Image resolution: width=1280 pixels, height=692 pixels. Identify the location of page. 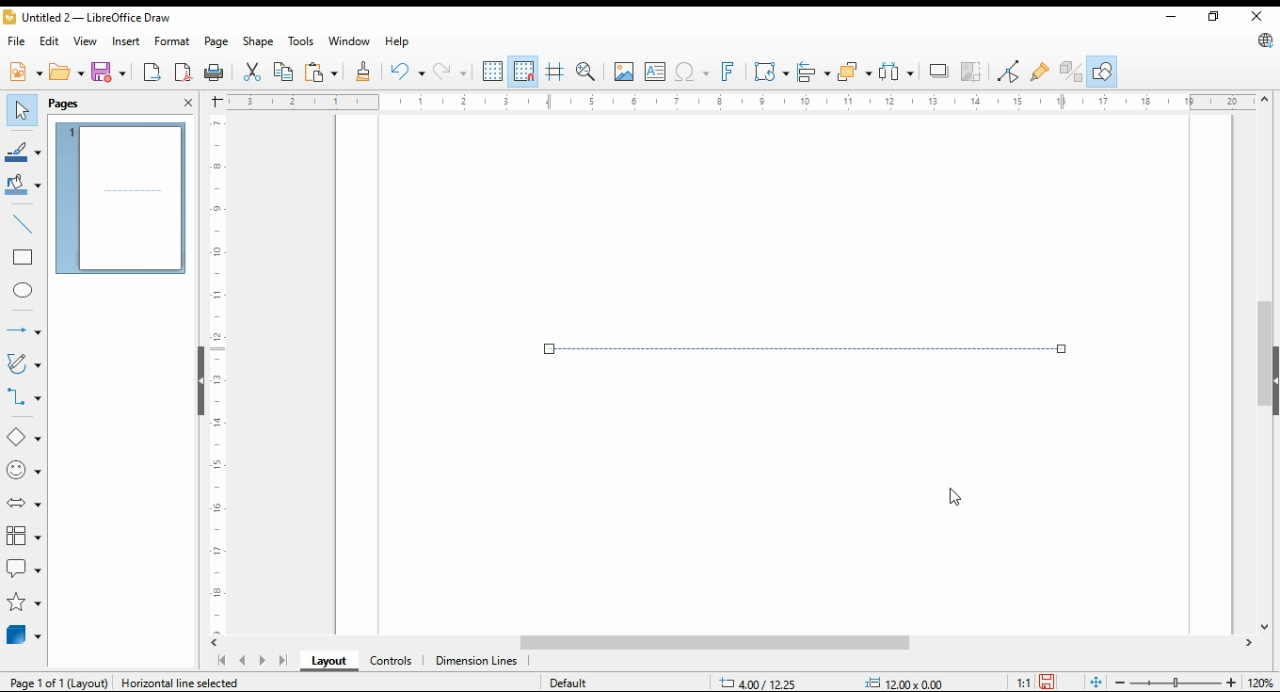
(219, 41).